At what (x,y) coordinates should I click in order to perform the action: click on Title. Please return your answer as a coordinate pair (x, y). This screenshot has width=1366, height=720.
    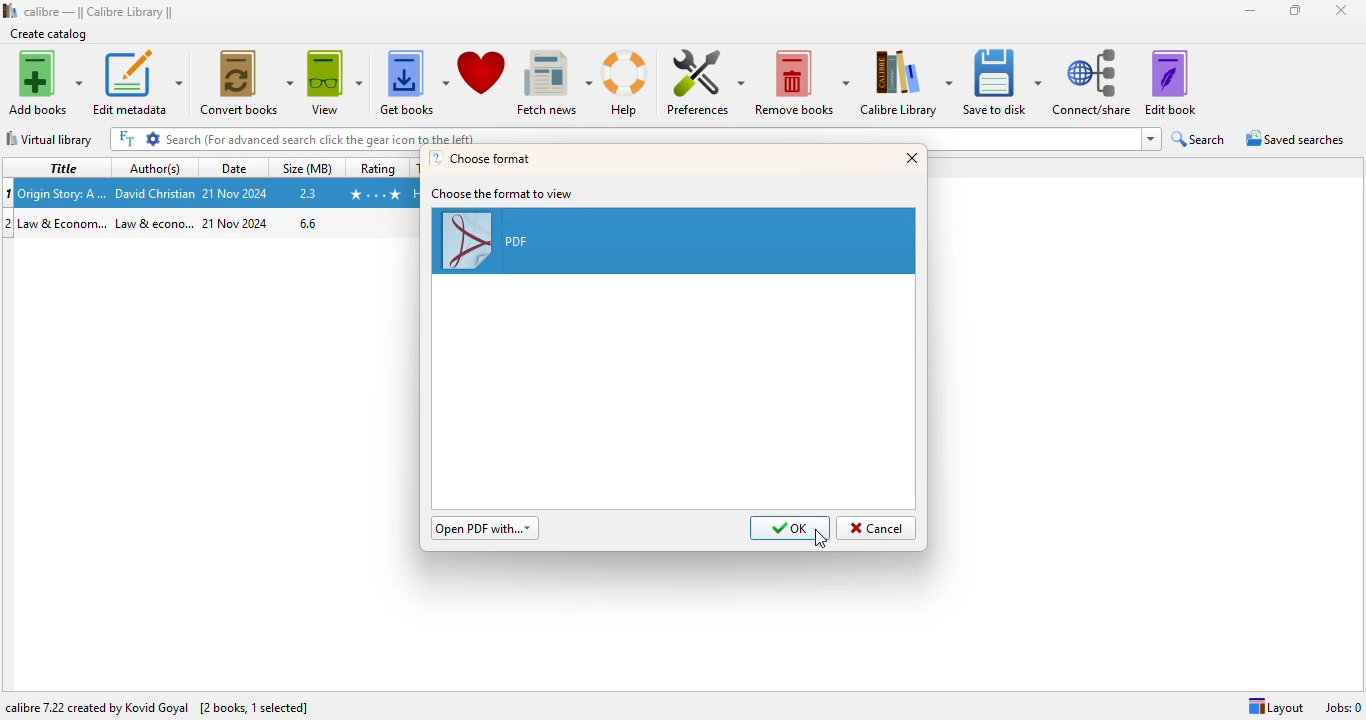
    Looking at the image, I should click on (64, 192).